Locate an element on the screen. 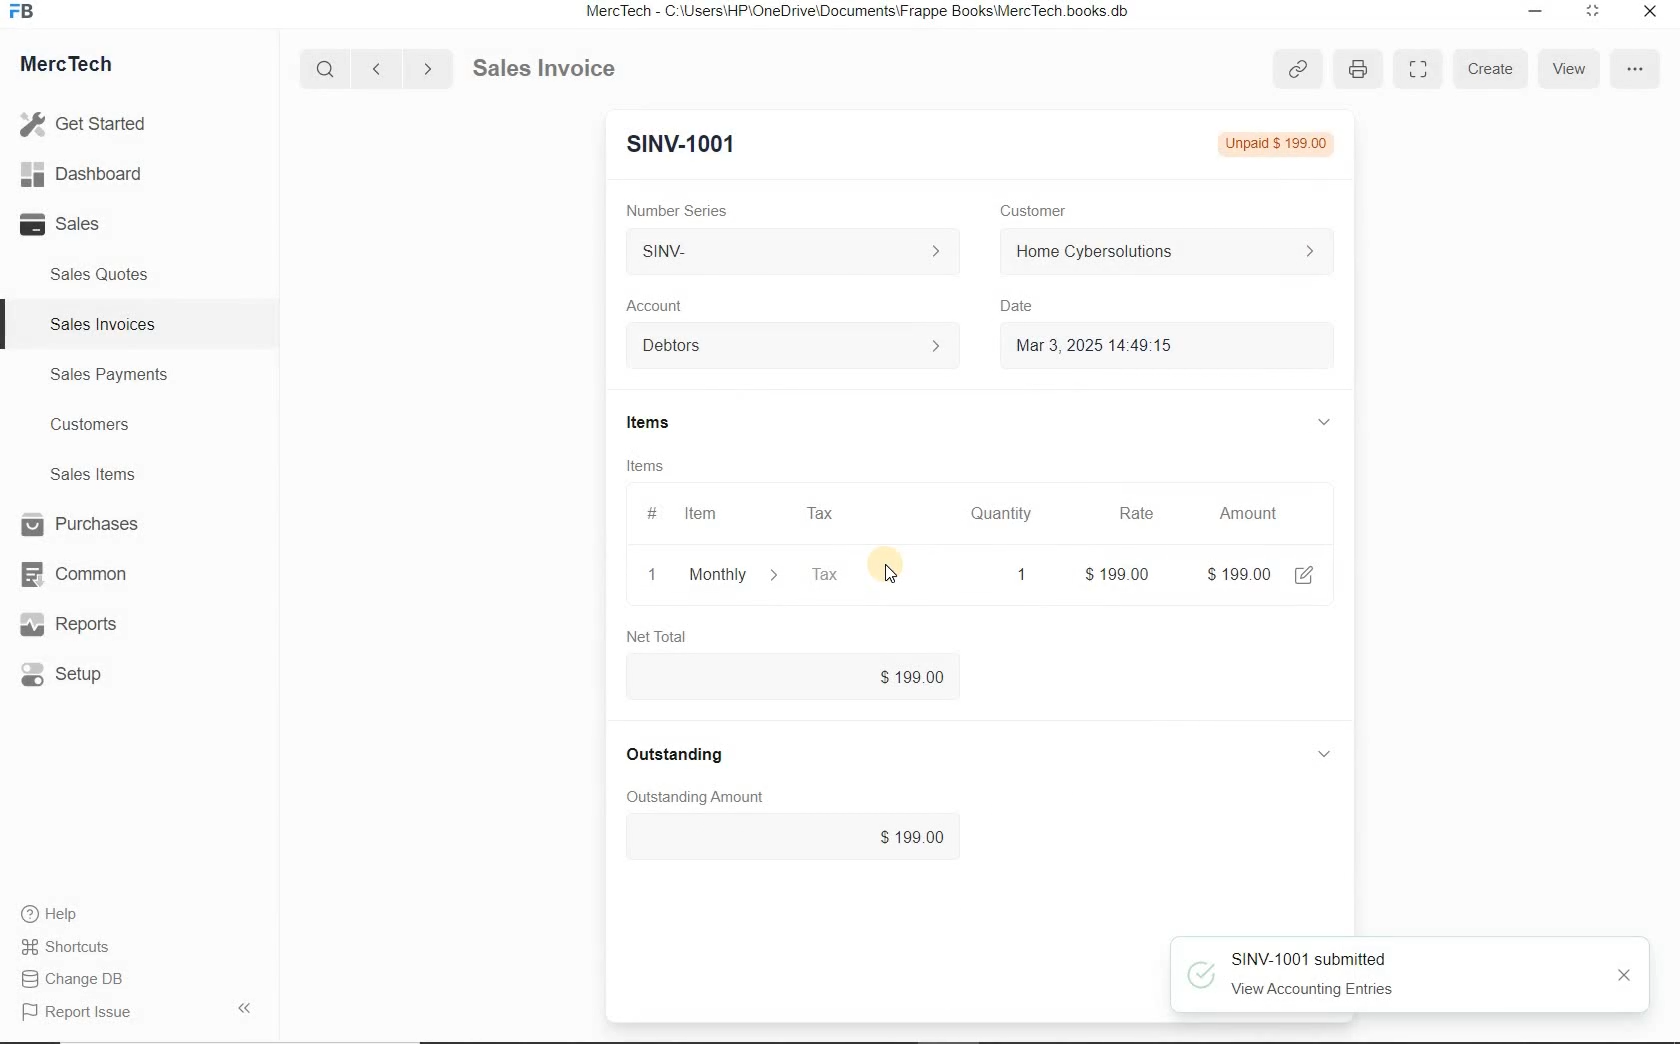 The height and width of the screenshot is (1044, 1680). SINV-1001 submitted View Accounting Entries is located at coordinates (1384, 974).